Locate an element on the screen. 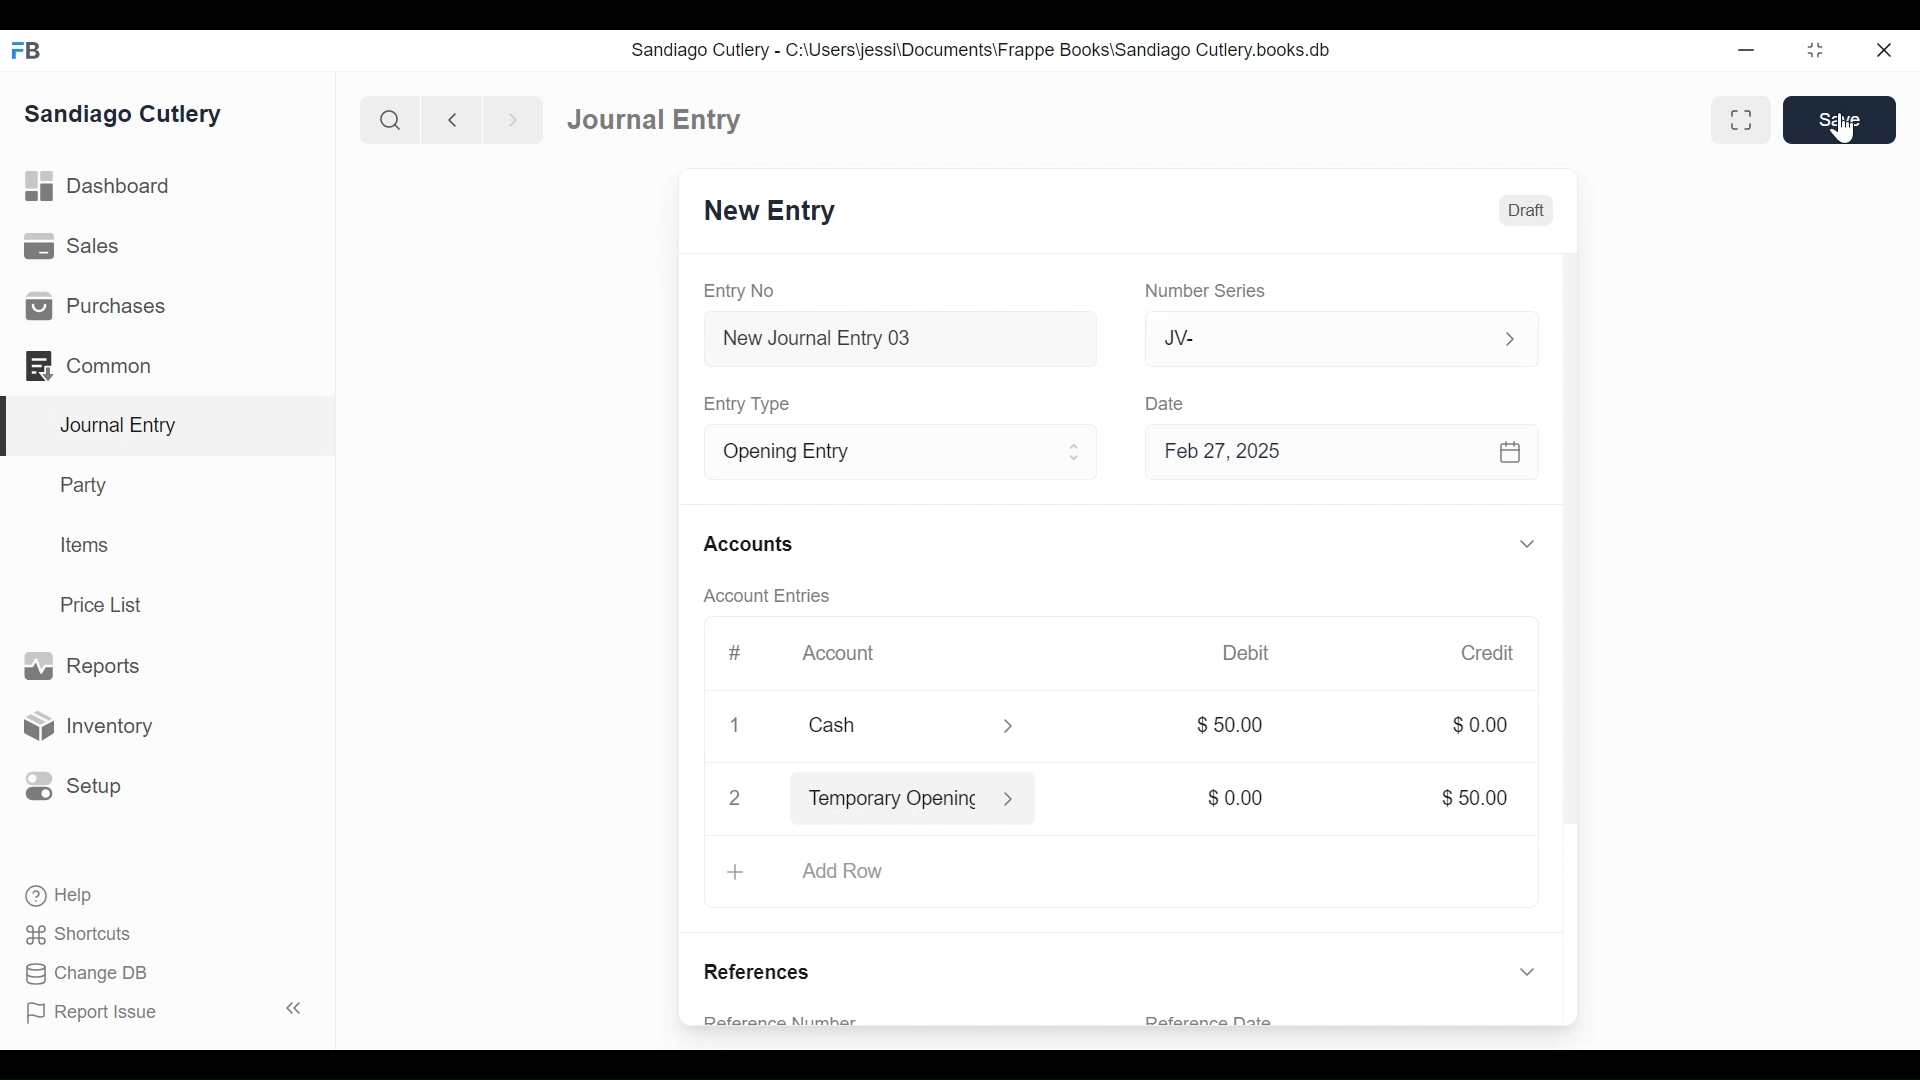  Credit is located at coordinates (1490, 653).